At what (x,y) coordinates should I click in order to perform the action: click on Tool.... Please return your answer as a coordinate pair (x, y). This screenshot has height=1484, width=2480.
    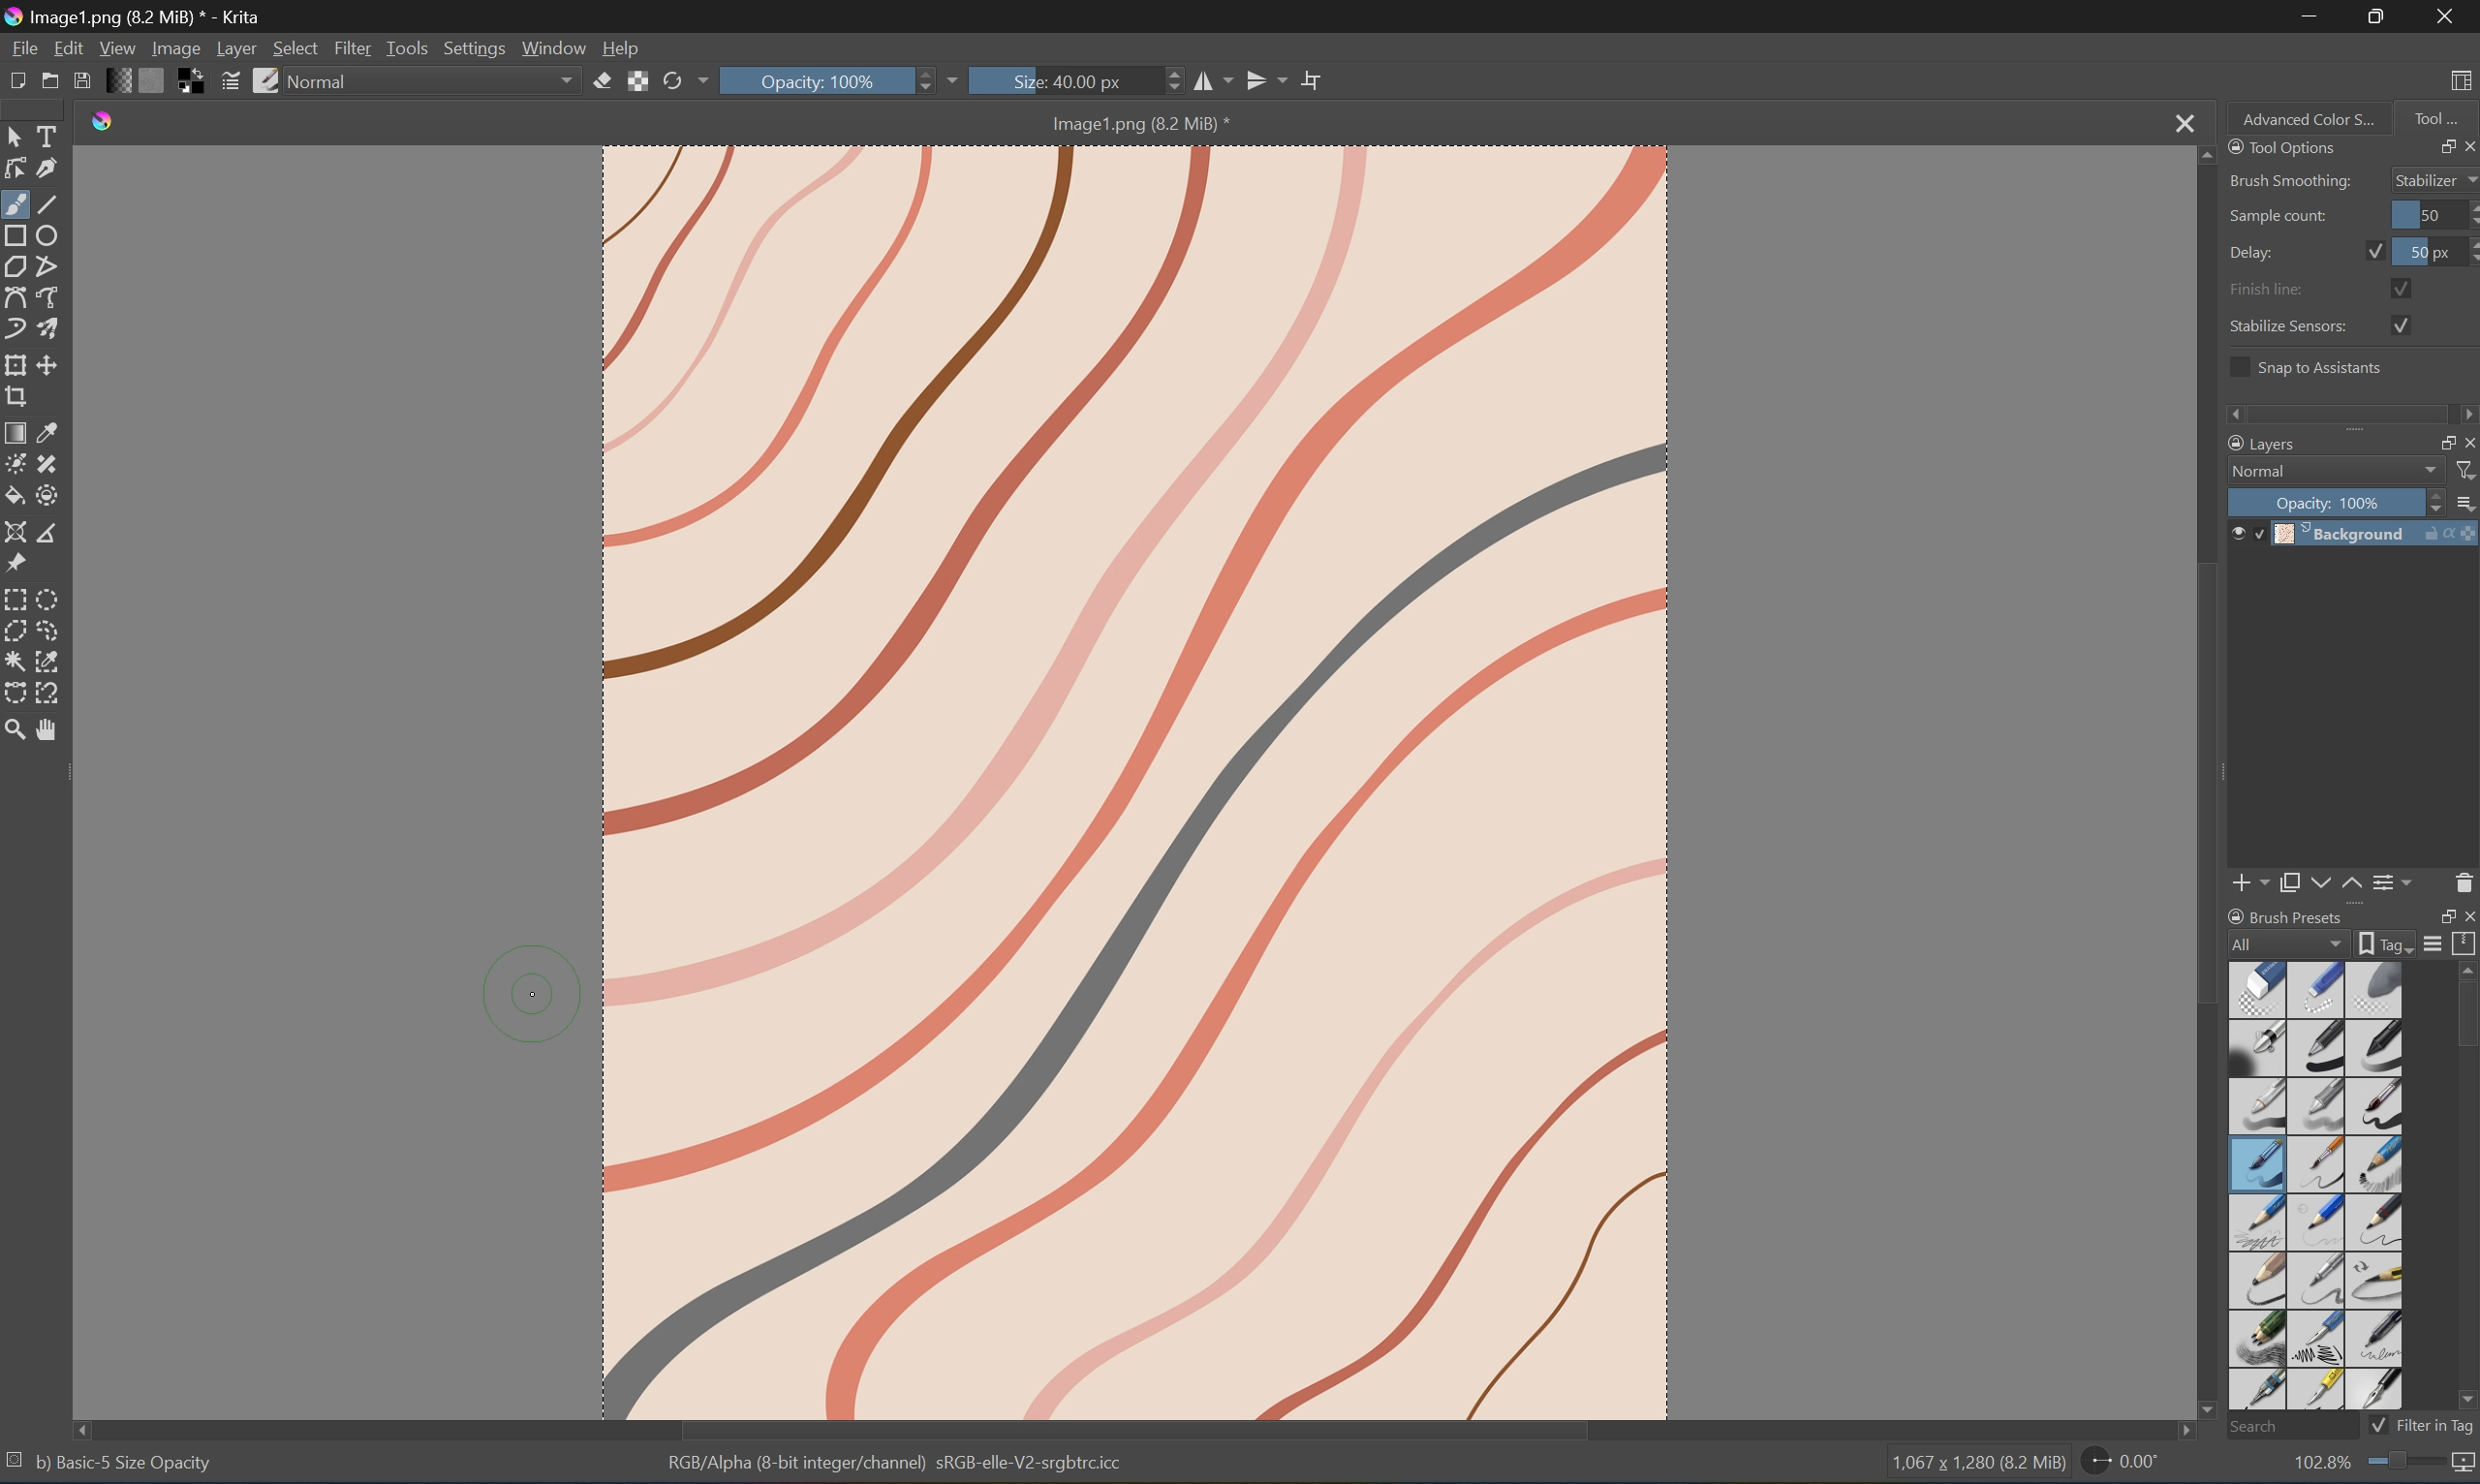
    Looking at the image, I should click on (2440, 117).